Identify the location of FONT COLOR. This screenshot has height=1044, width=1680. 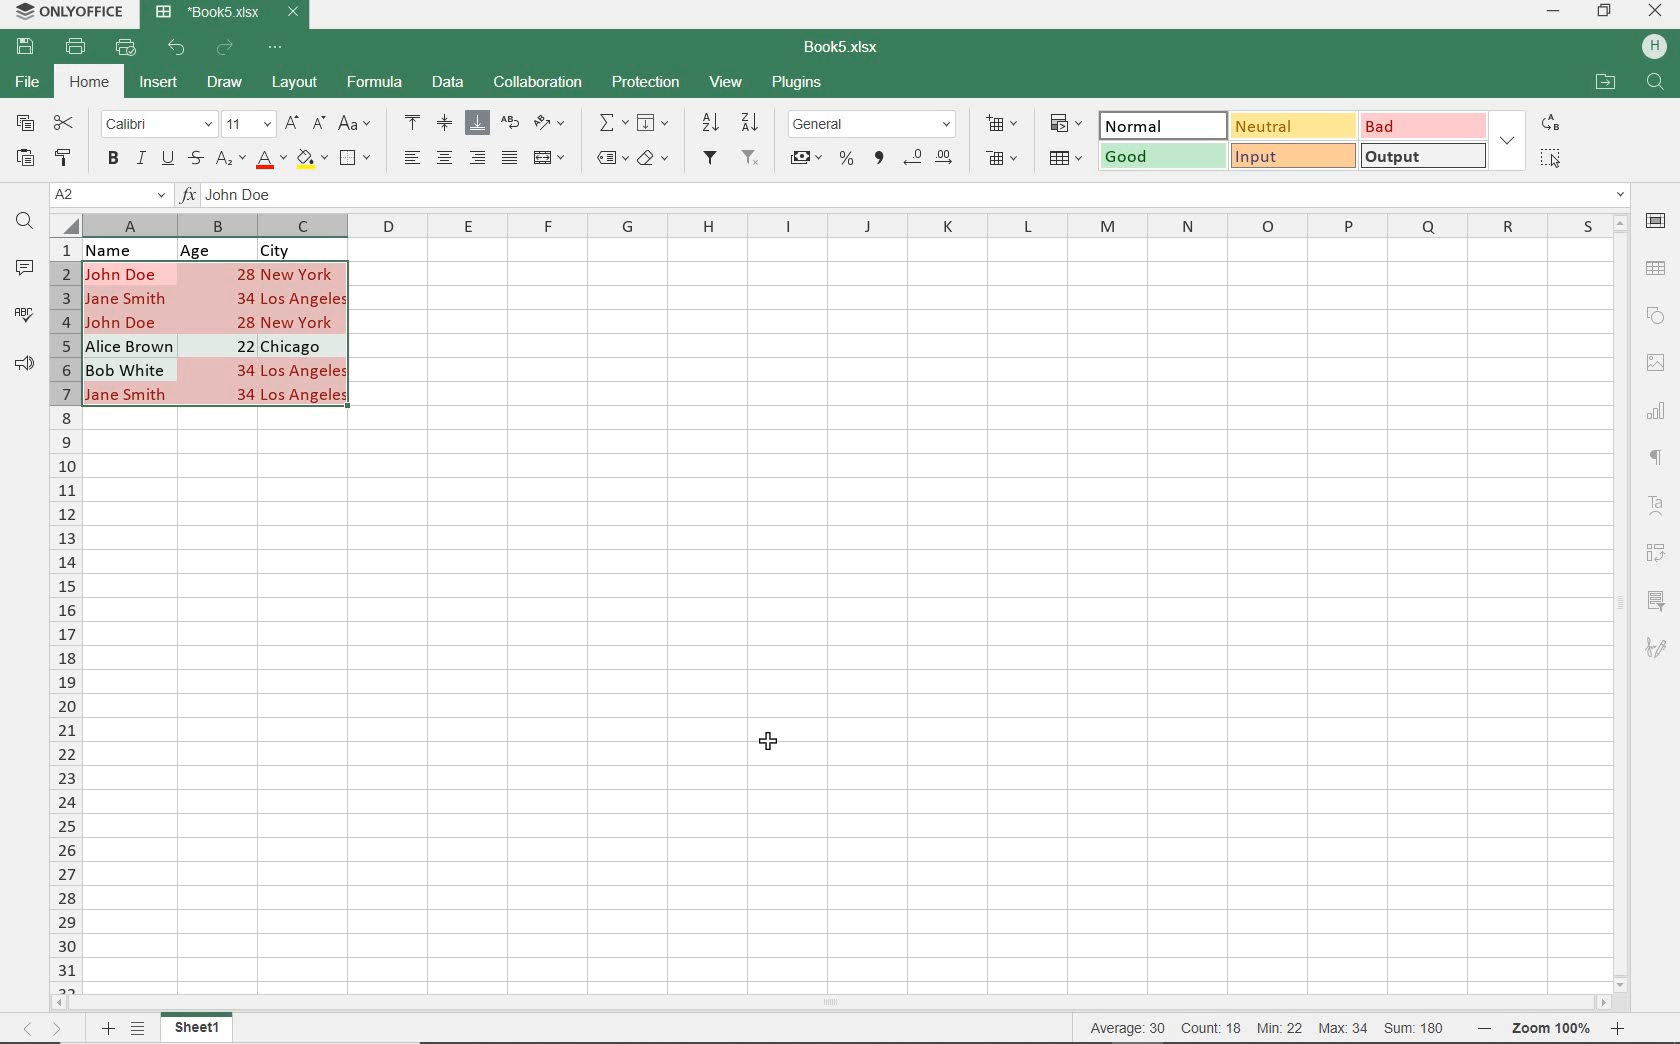
(271, 160).